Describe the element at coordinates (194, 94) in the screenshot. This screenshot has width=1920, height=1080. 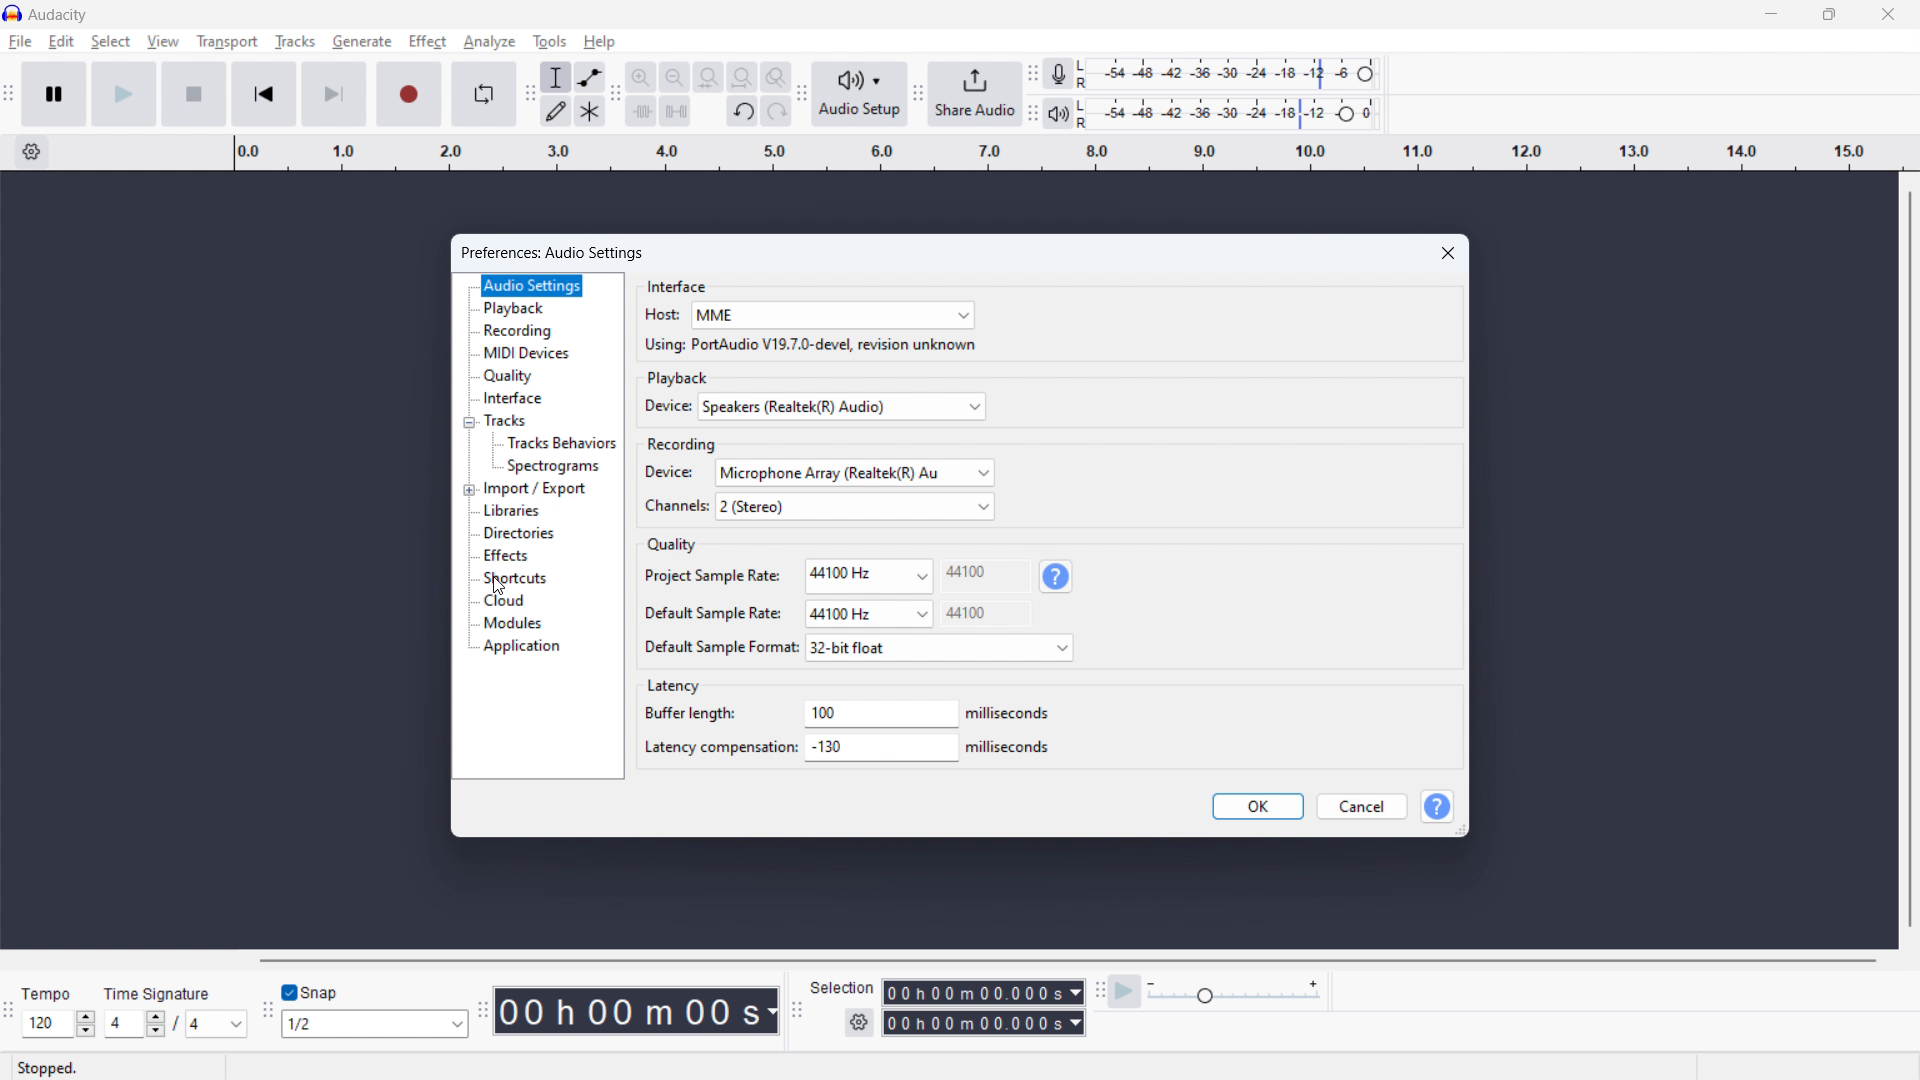
I see `stop` at that location.